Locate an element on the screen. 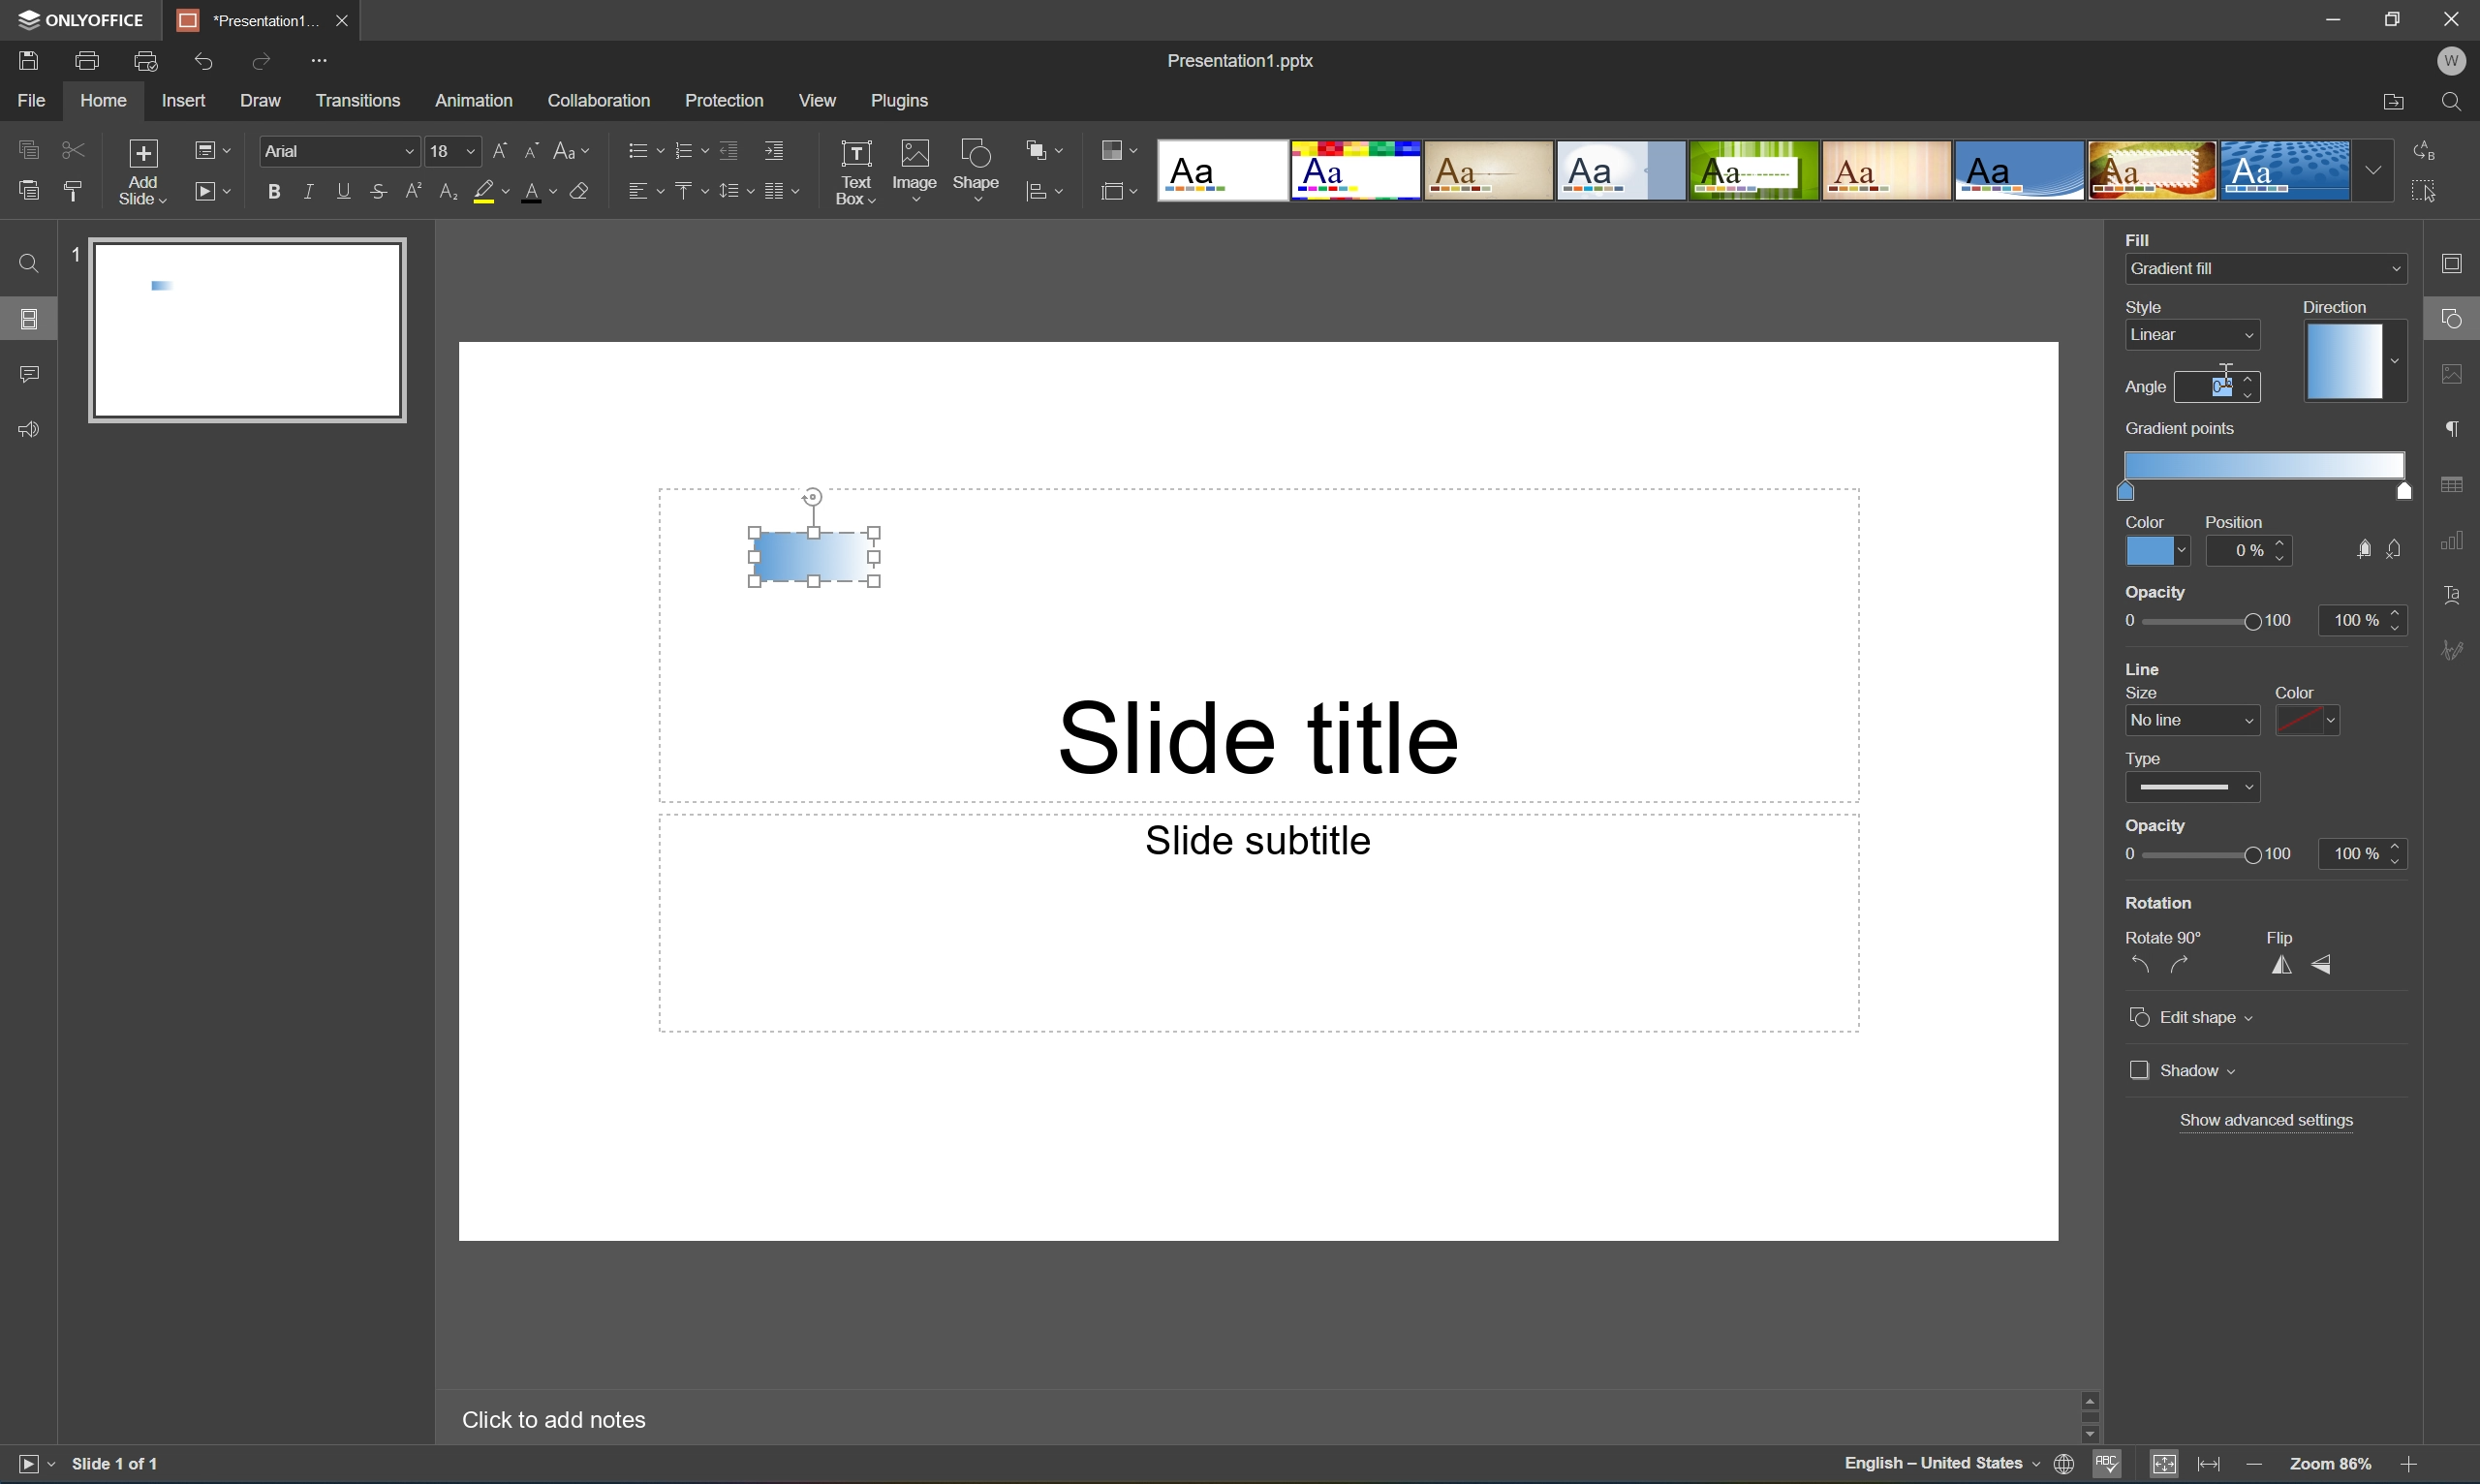  Slide 1 of 1 is located at coordinates (118, 1463).